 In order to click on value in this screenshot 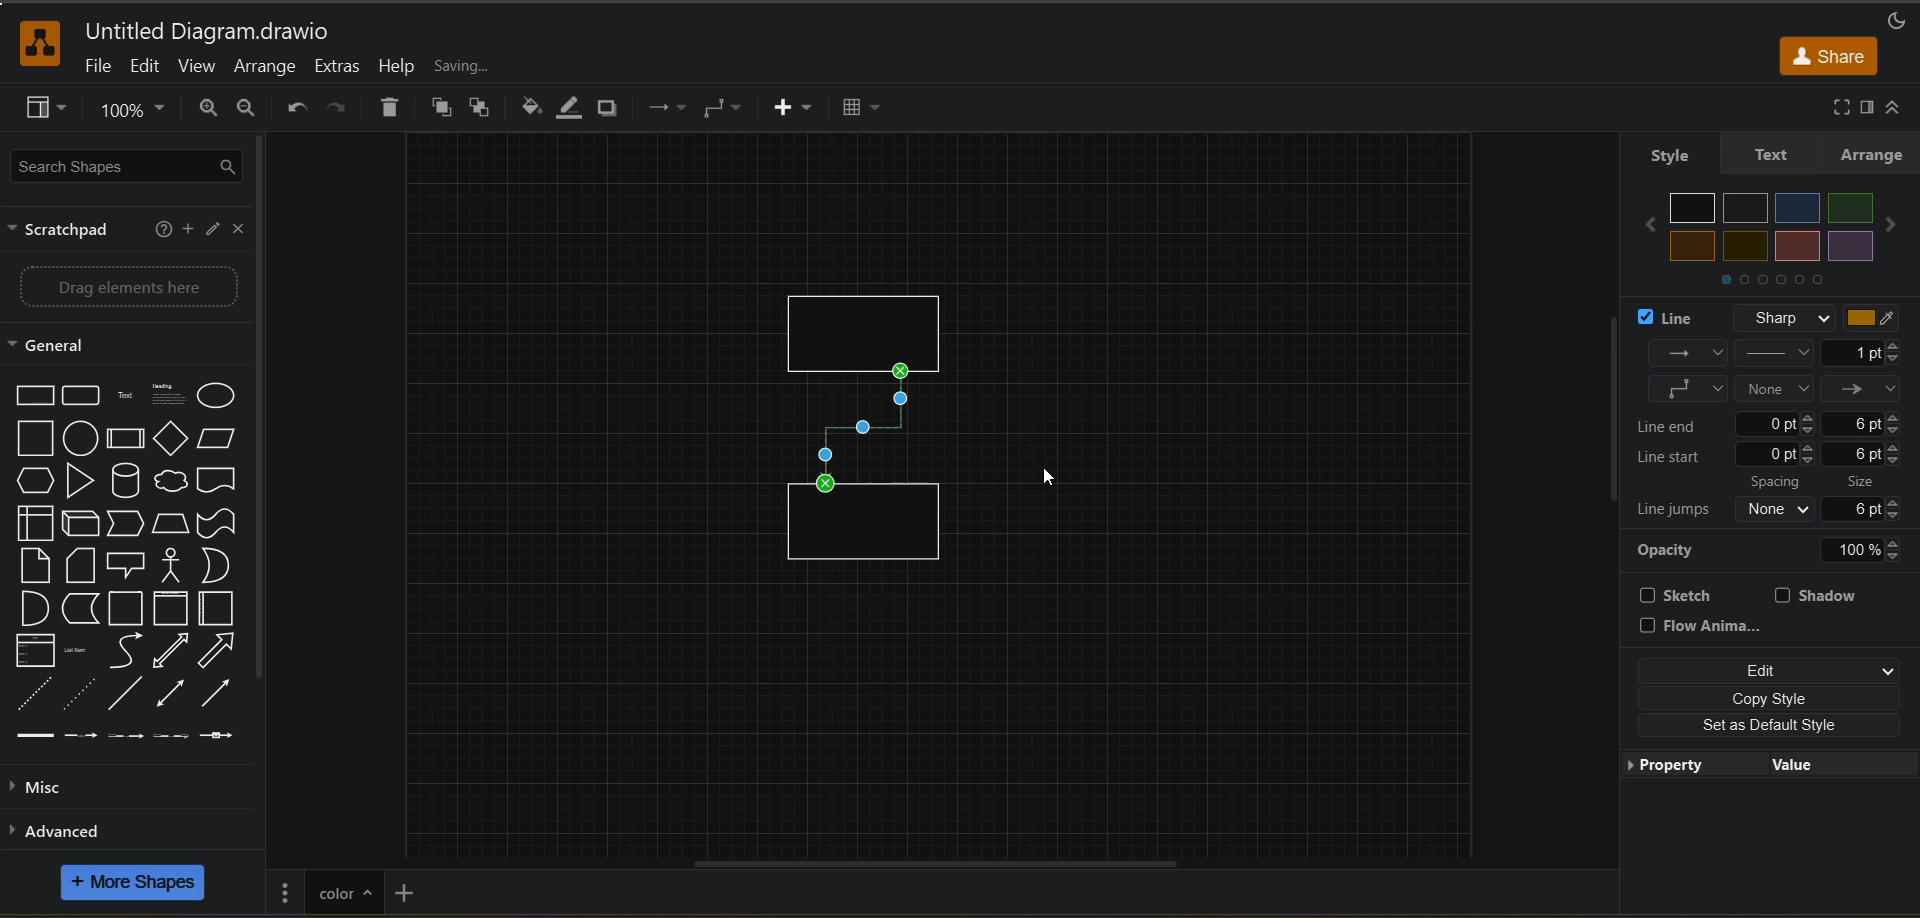, I will do `click(1787, 766)`.